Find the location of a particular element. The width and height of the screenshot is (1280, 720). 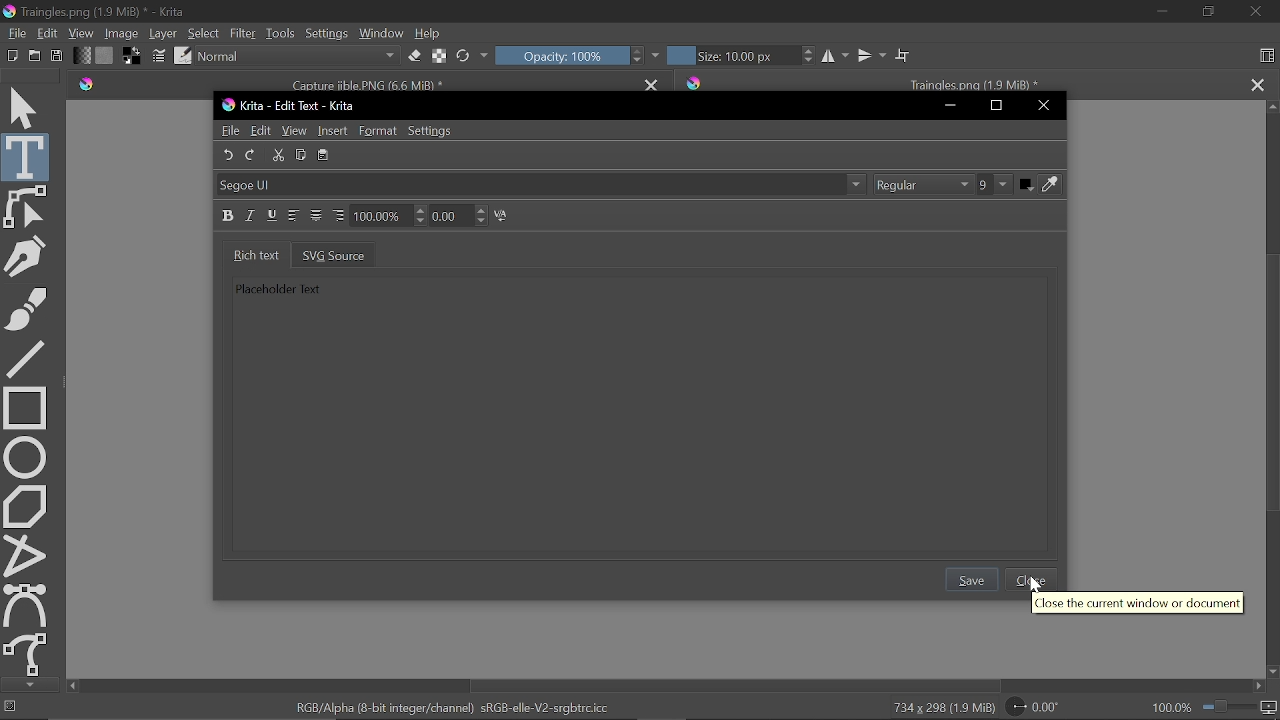

Restore down is located at coordinates (998, 107).